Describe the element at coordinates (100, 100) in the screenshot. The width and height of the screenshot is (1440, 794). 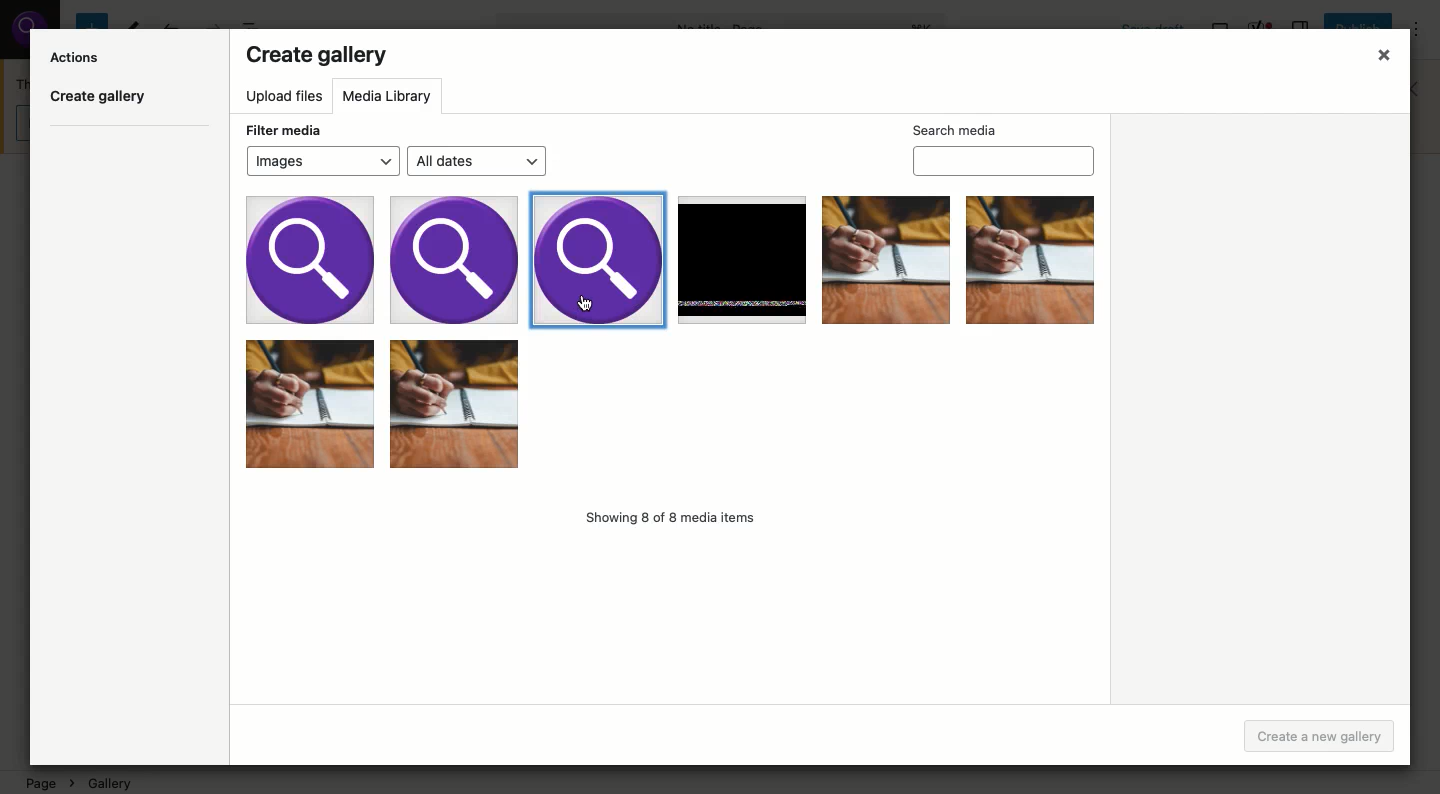
I see `Create gallery` at that location.